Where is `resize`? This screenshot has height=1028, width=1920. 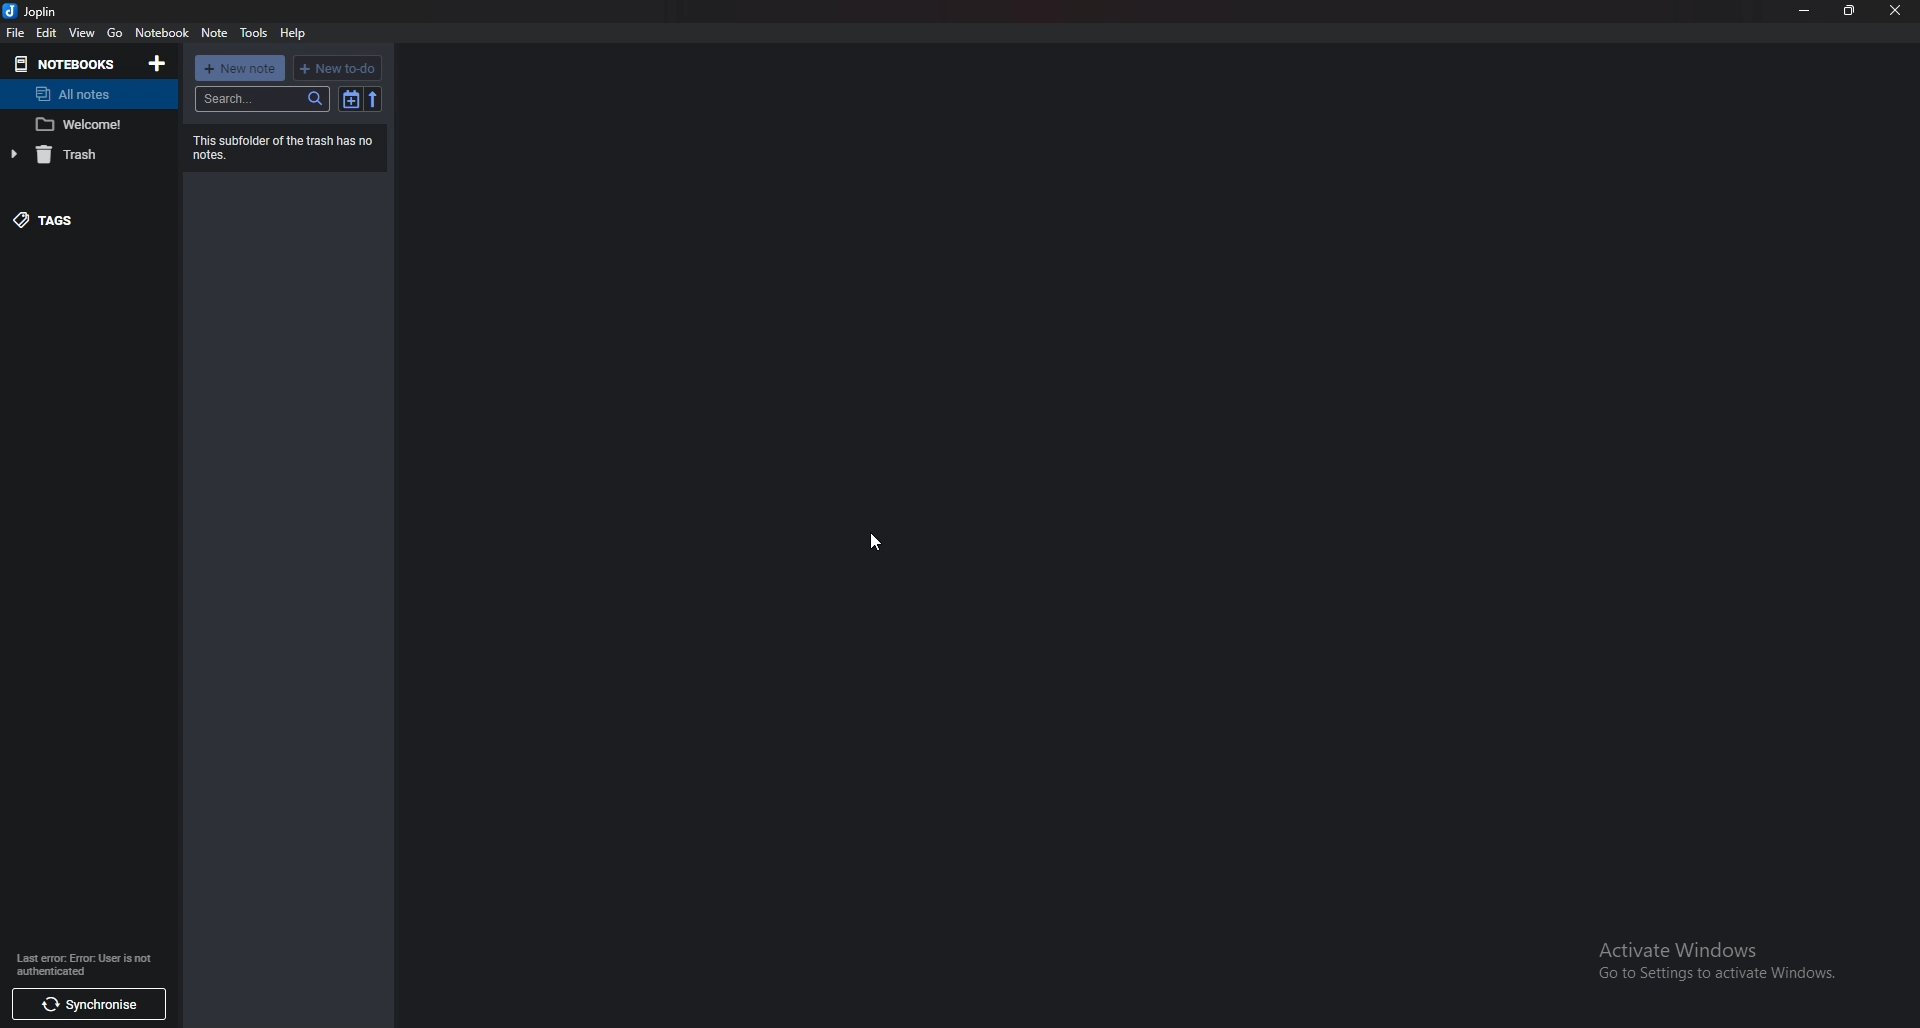 resize is located at coordinates (1850, 10).